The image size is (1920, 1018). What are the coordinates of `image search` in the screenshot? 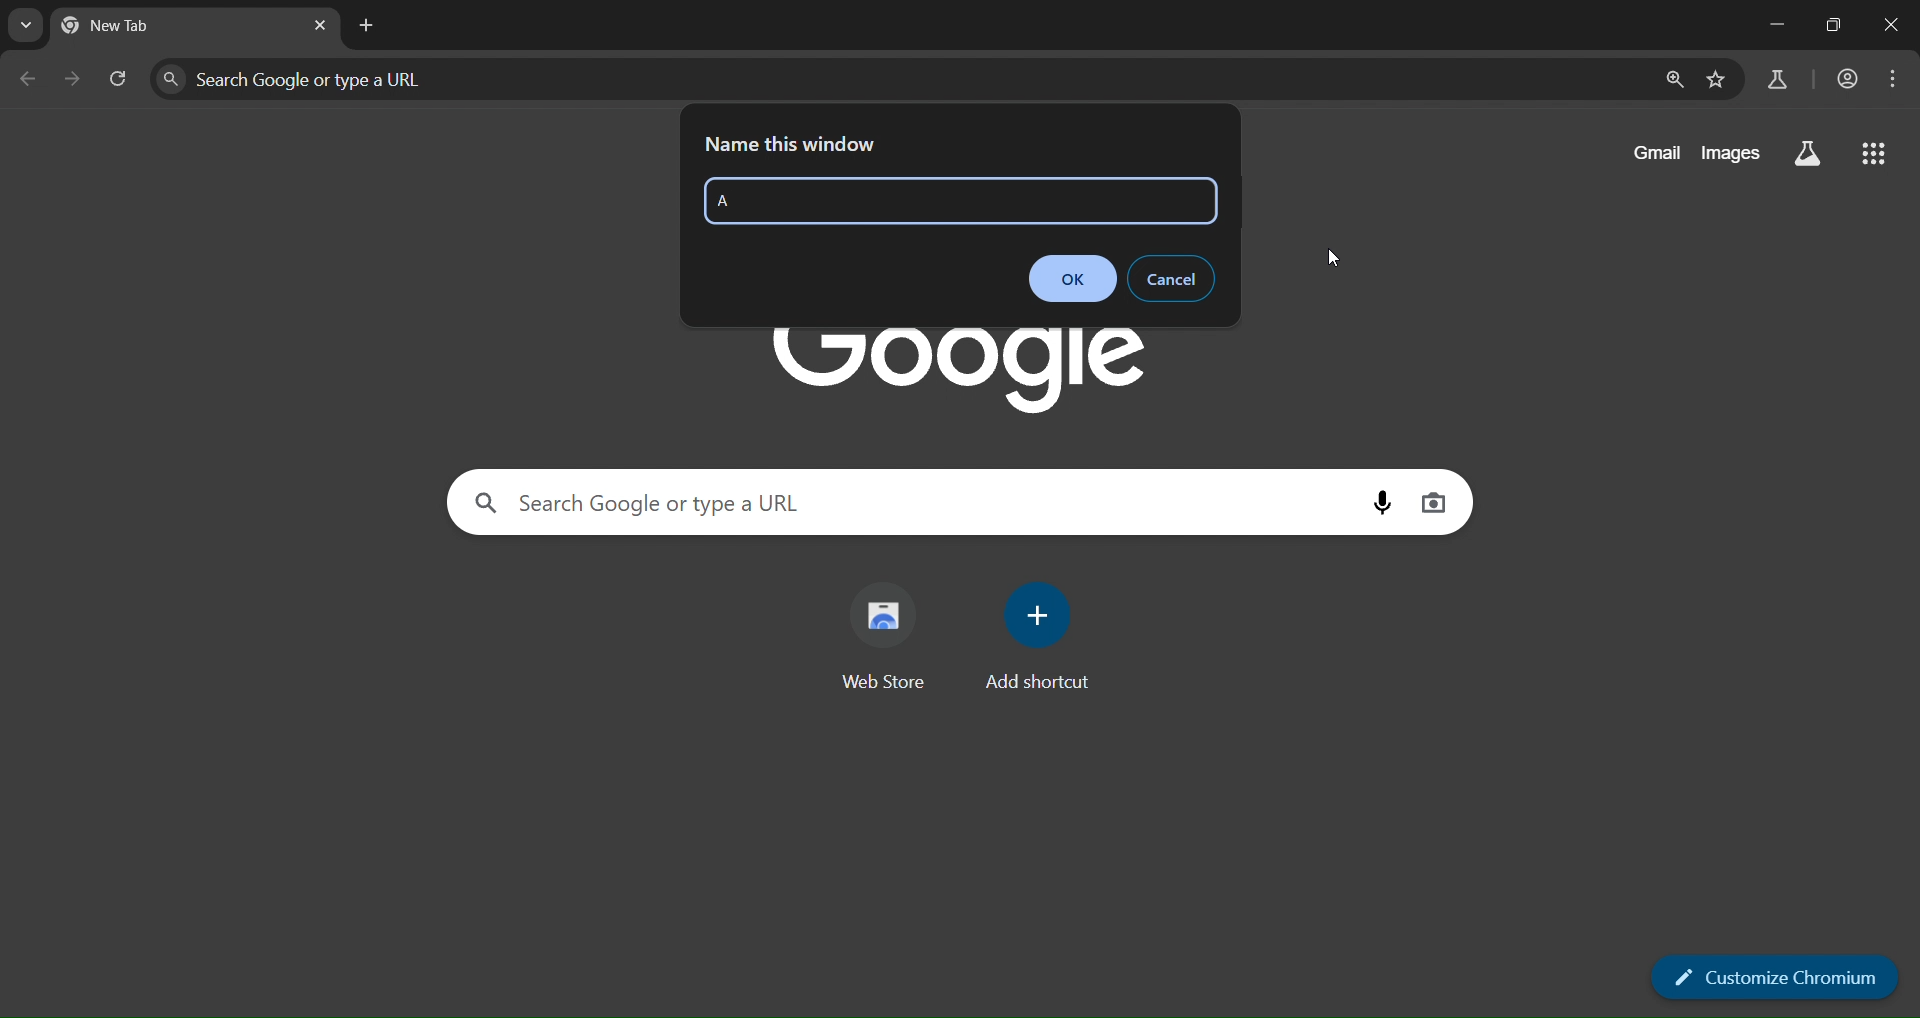 It's located at (1436, 501).